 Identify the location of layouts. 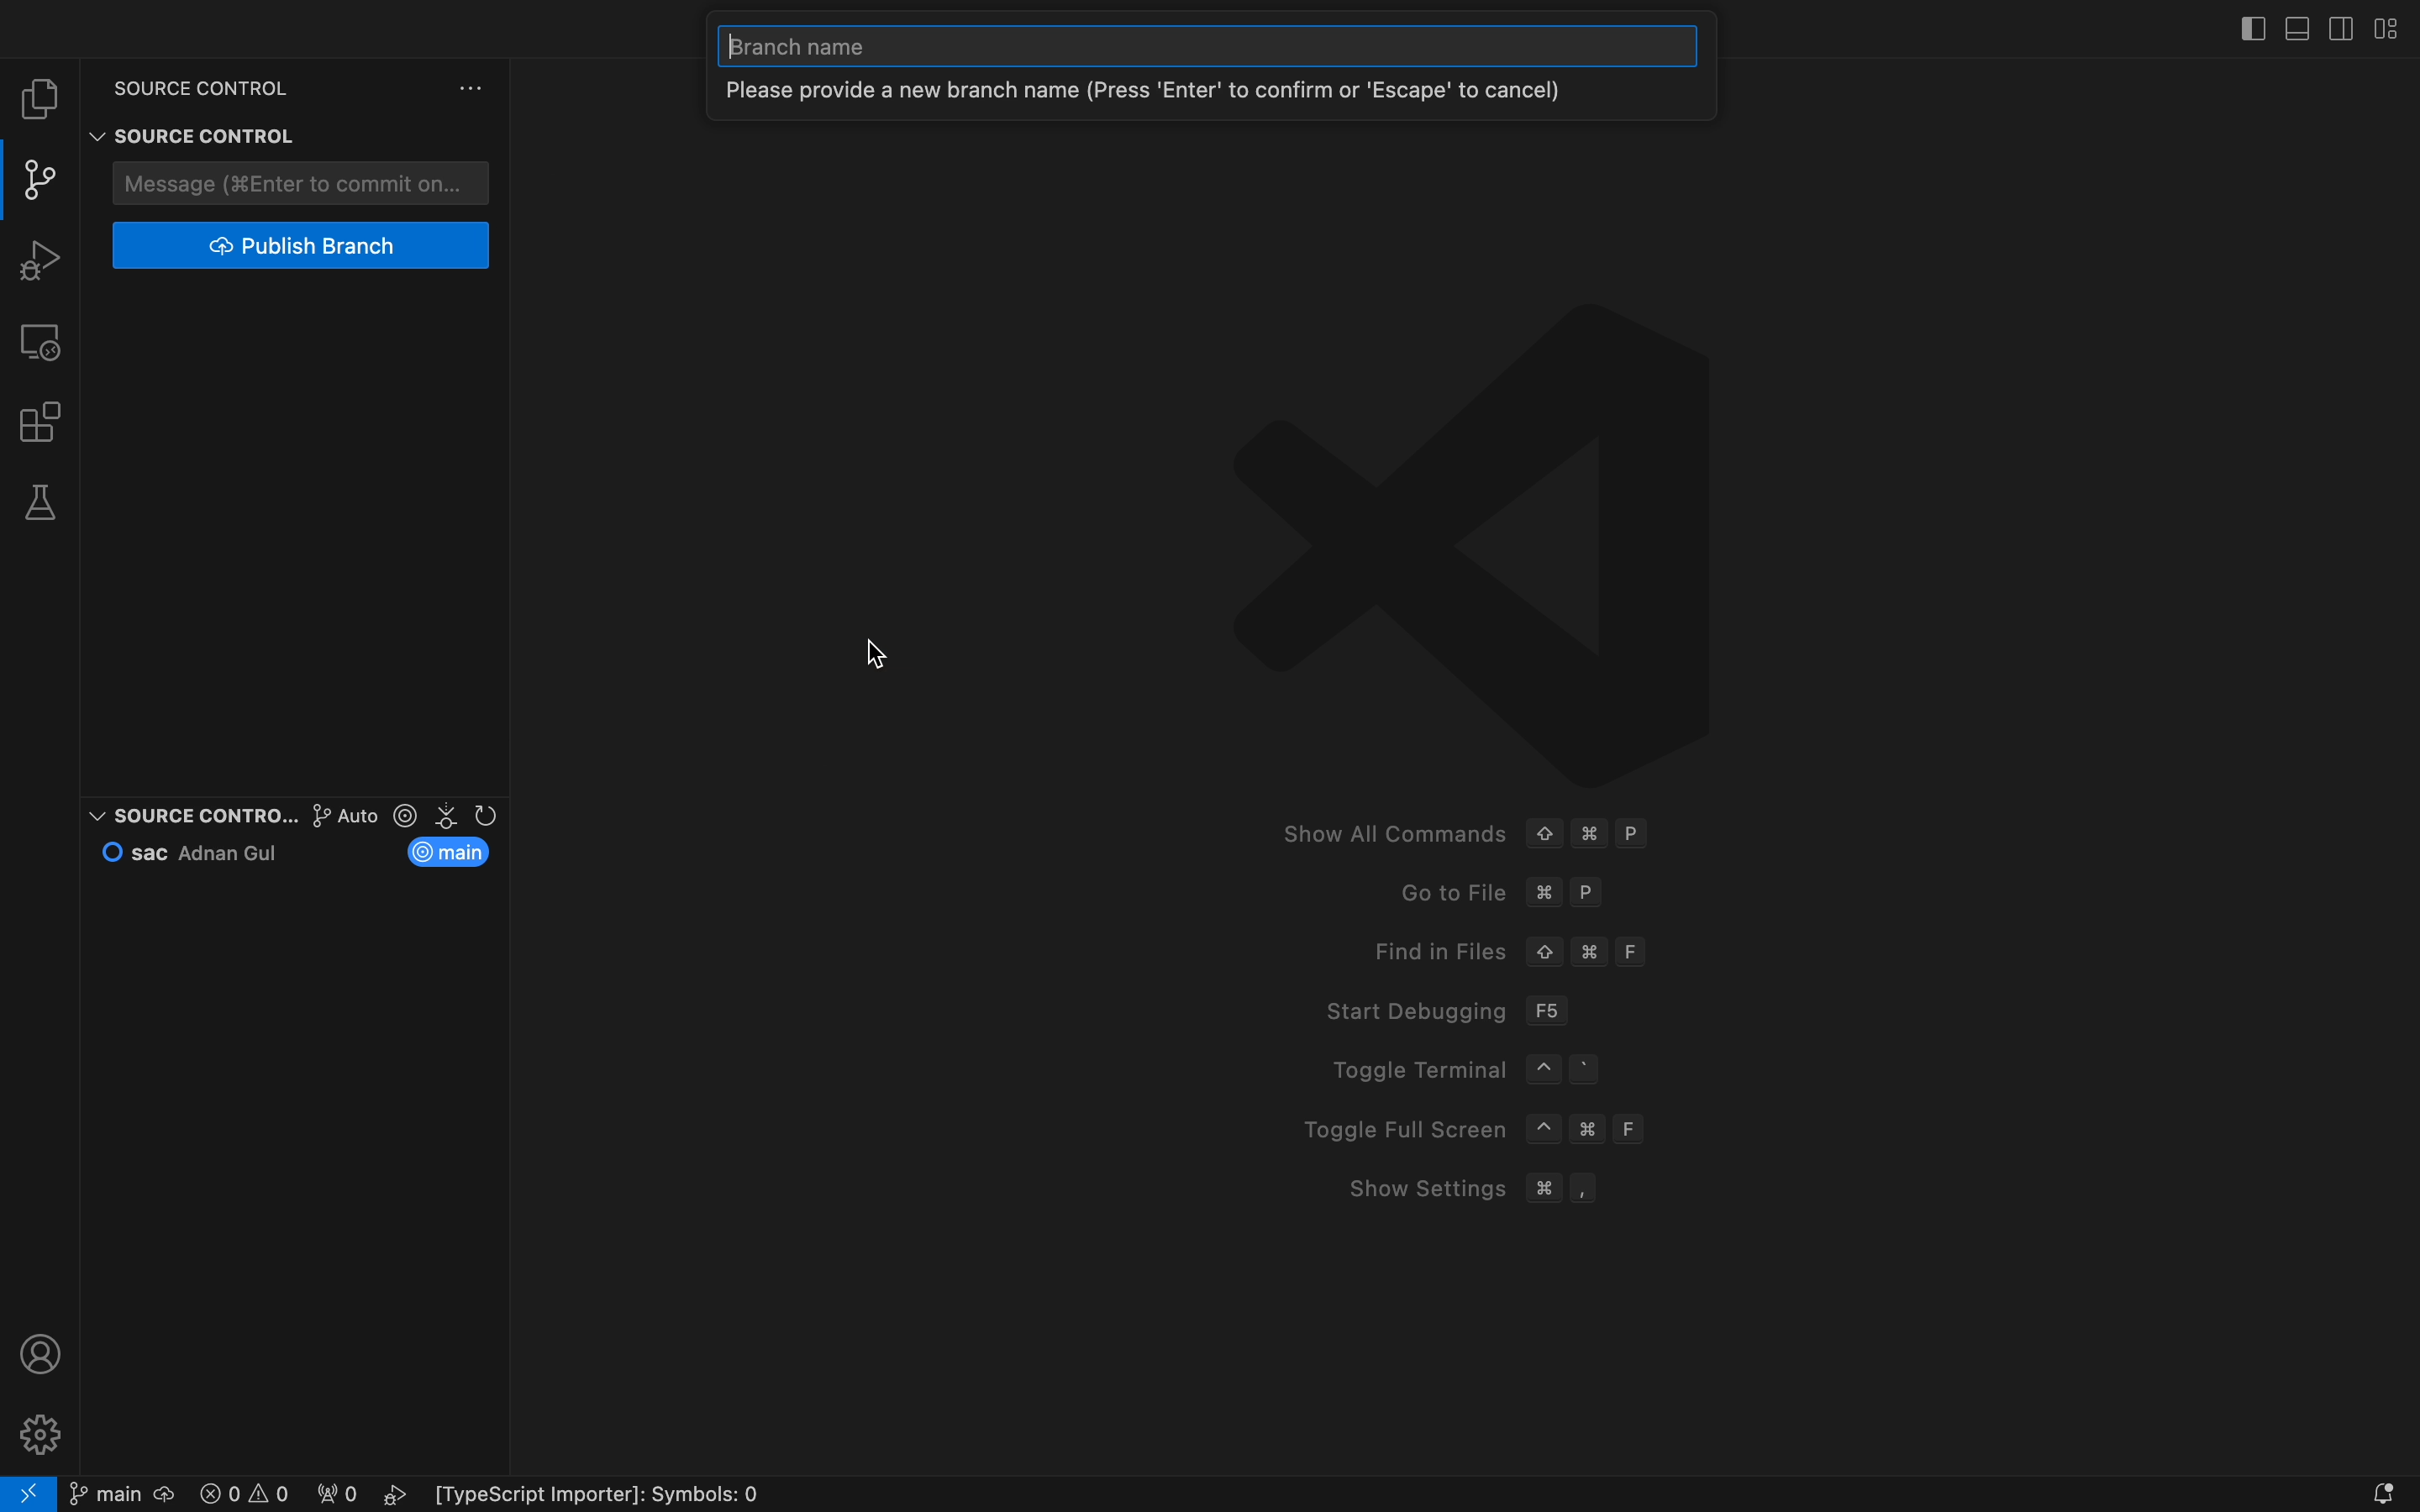
(2381, 28).